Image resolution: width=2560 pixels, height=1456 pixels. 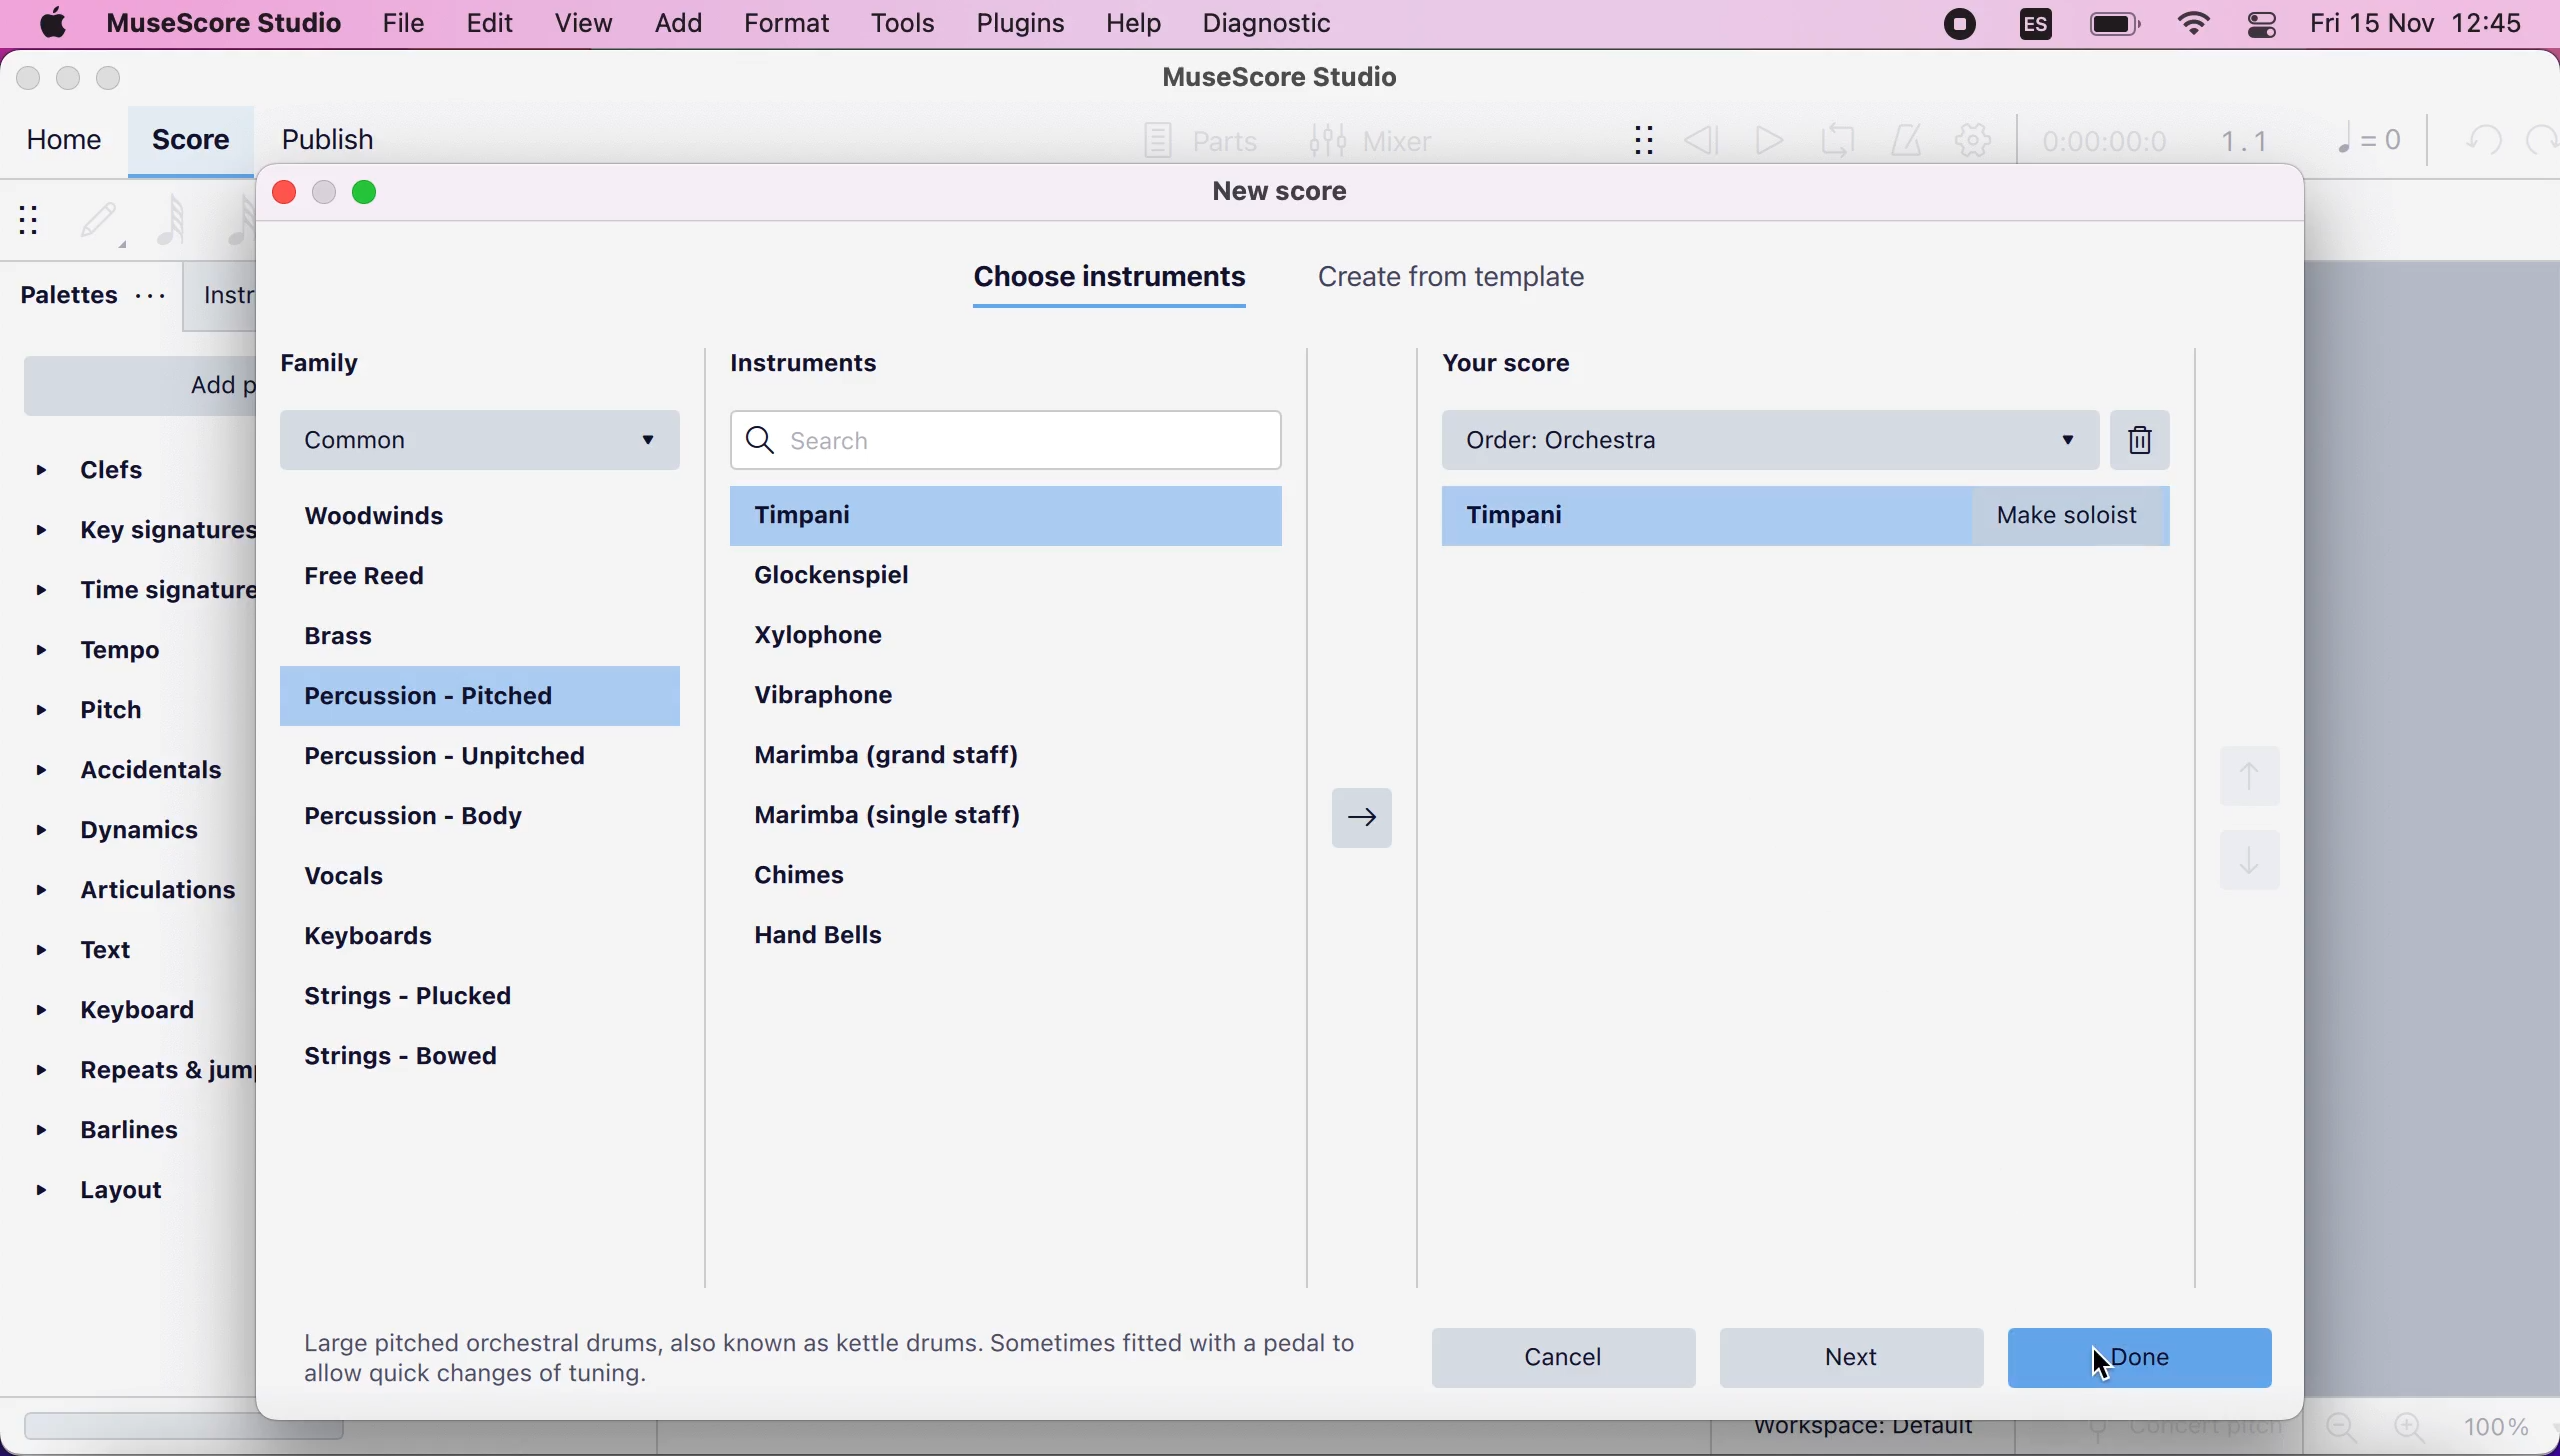 What do you see at coordinates (1870, 1431) in the screenshot?
I see `workspace: default` at bounding box center [1870, 1431].